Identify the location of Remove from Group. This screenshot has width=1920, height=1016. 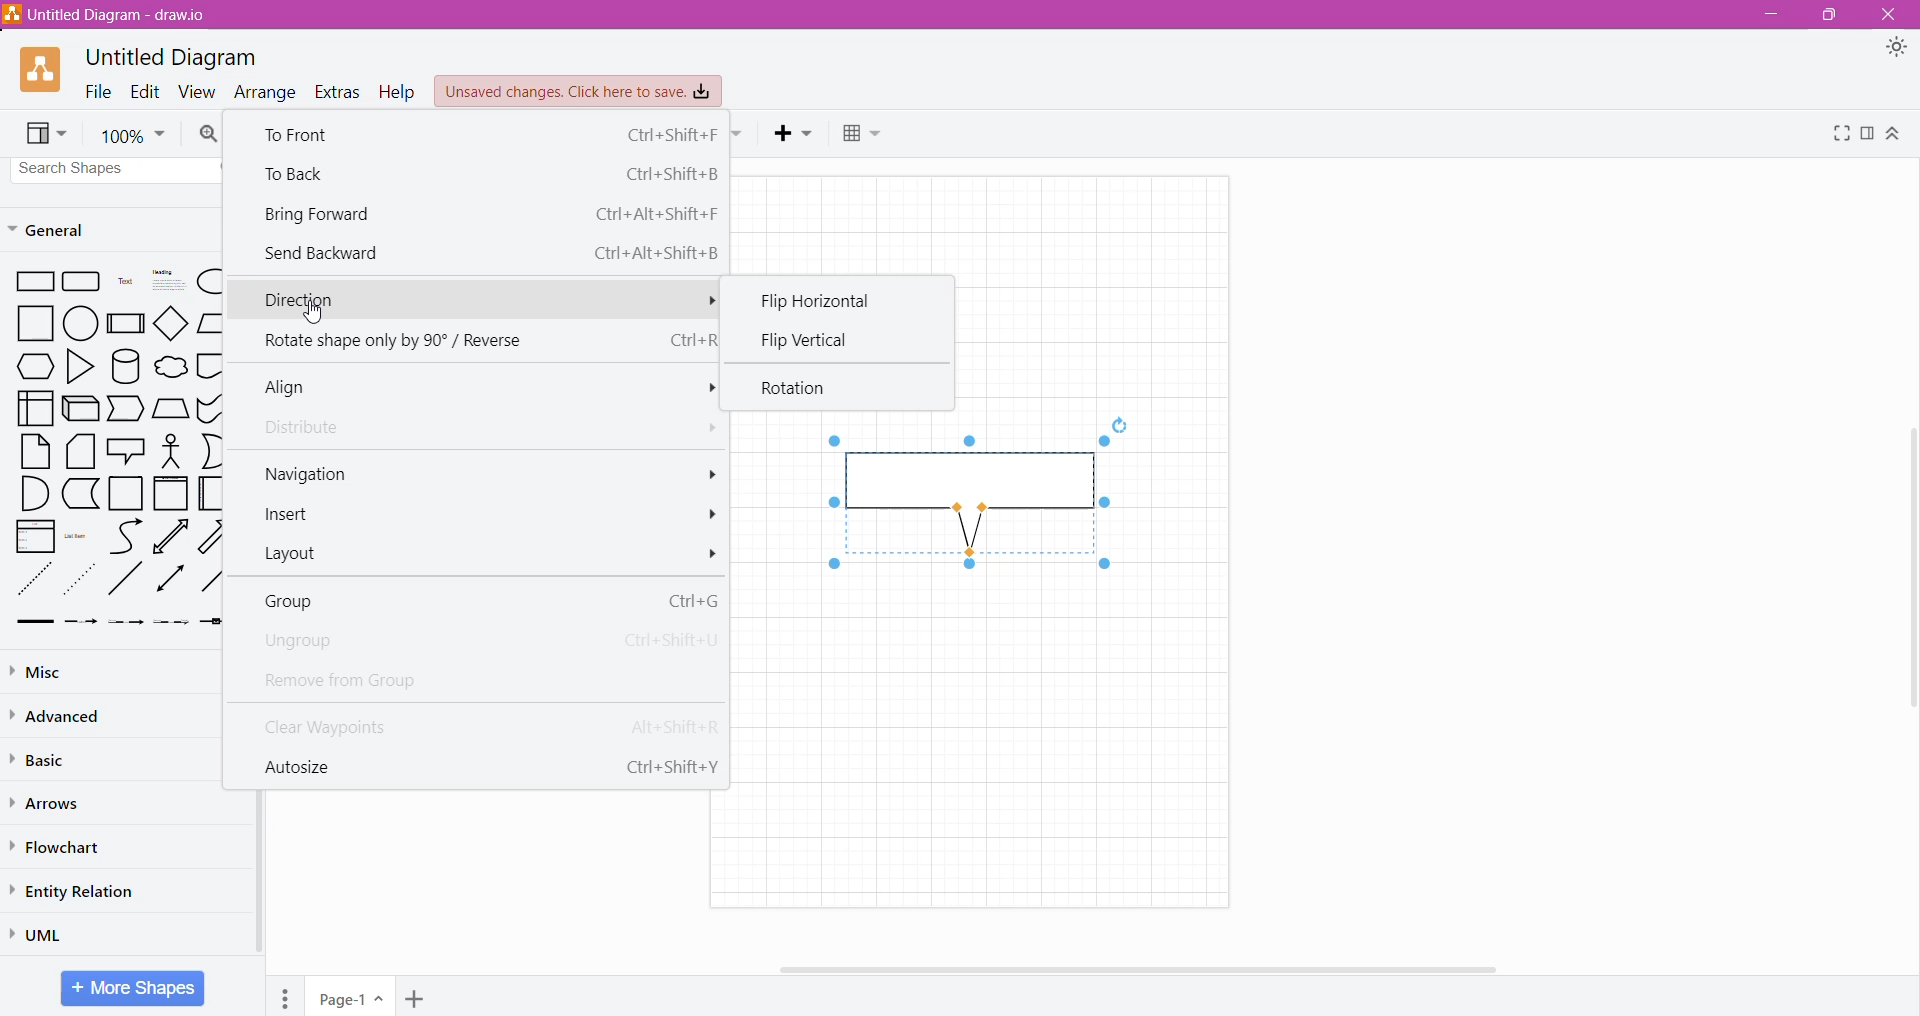
(370, 679).